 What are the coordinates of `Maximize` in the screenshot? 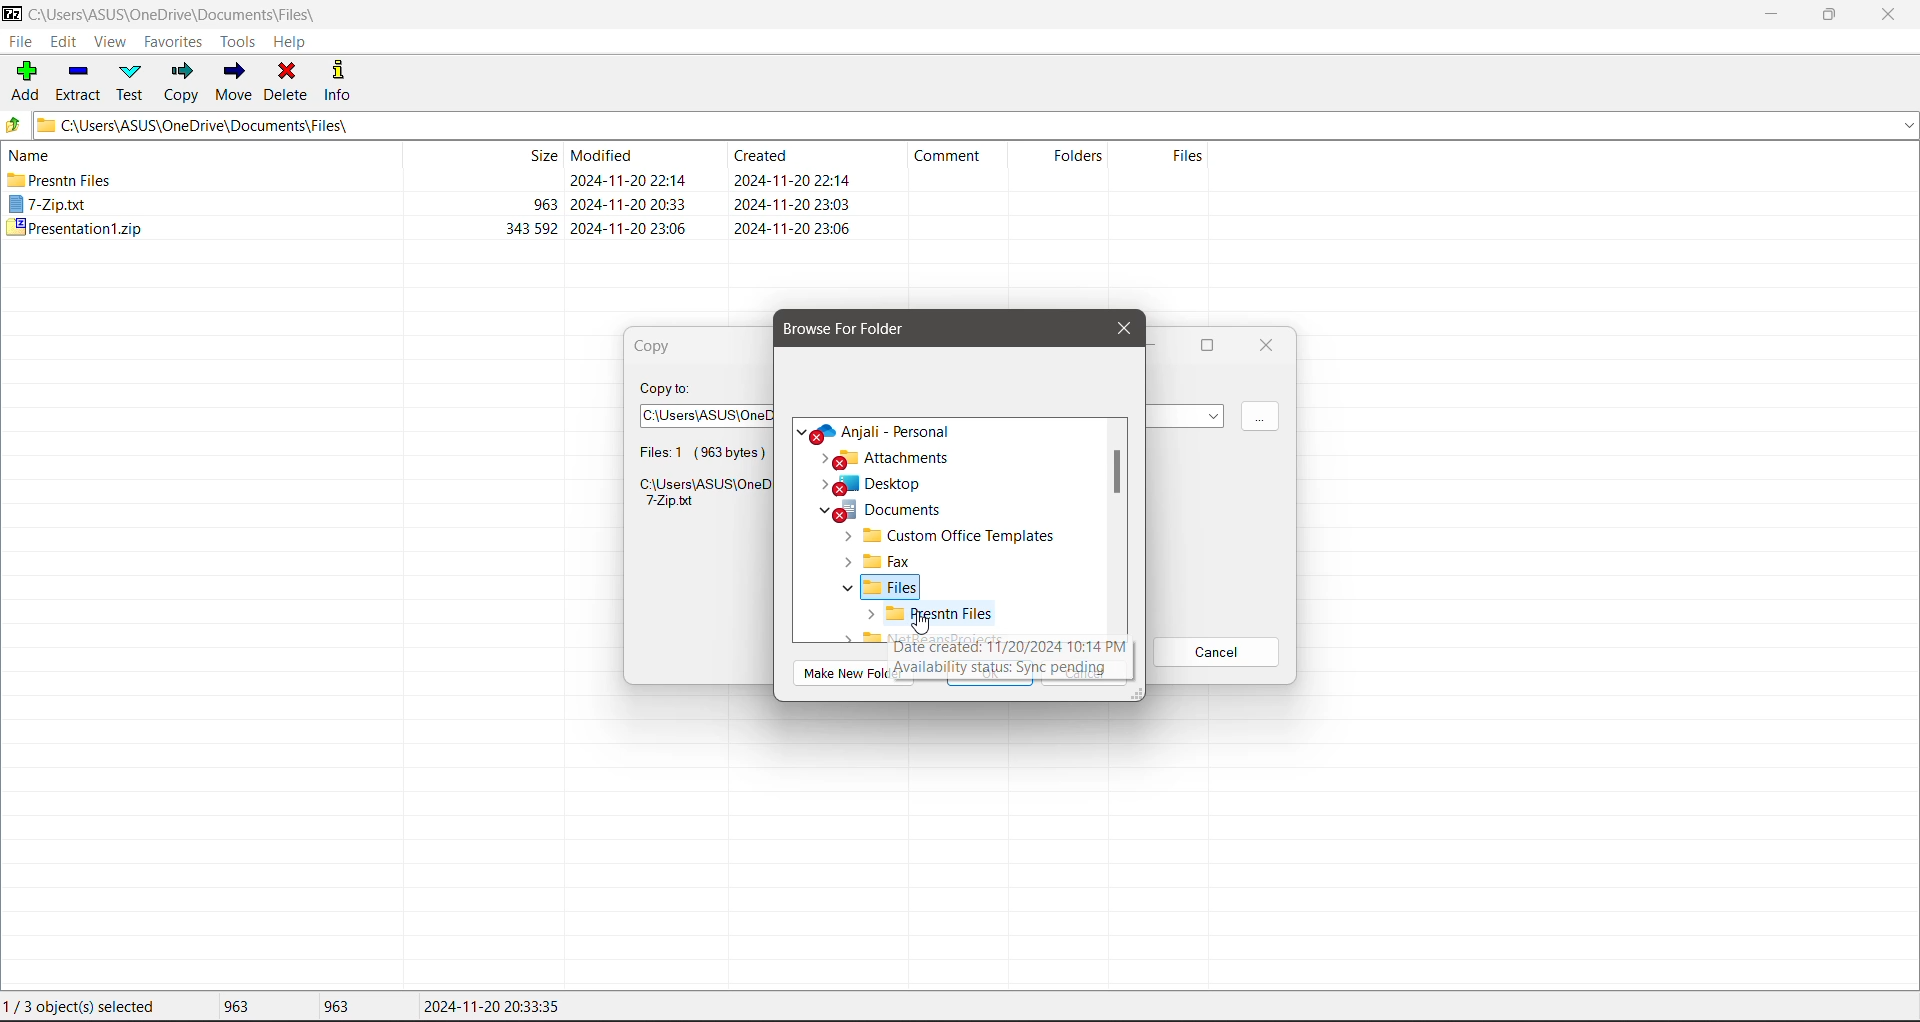 It's located at (1213, 345).